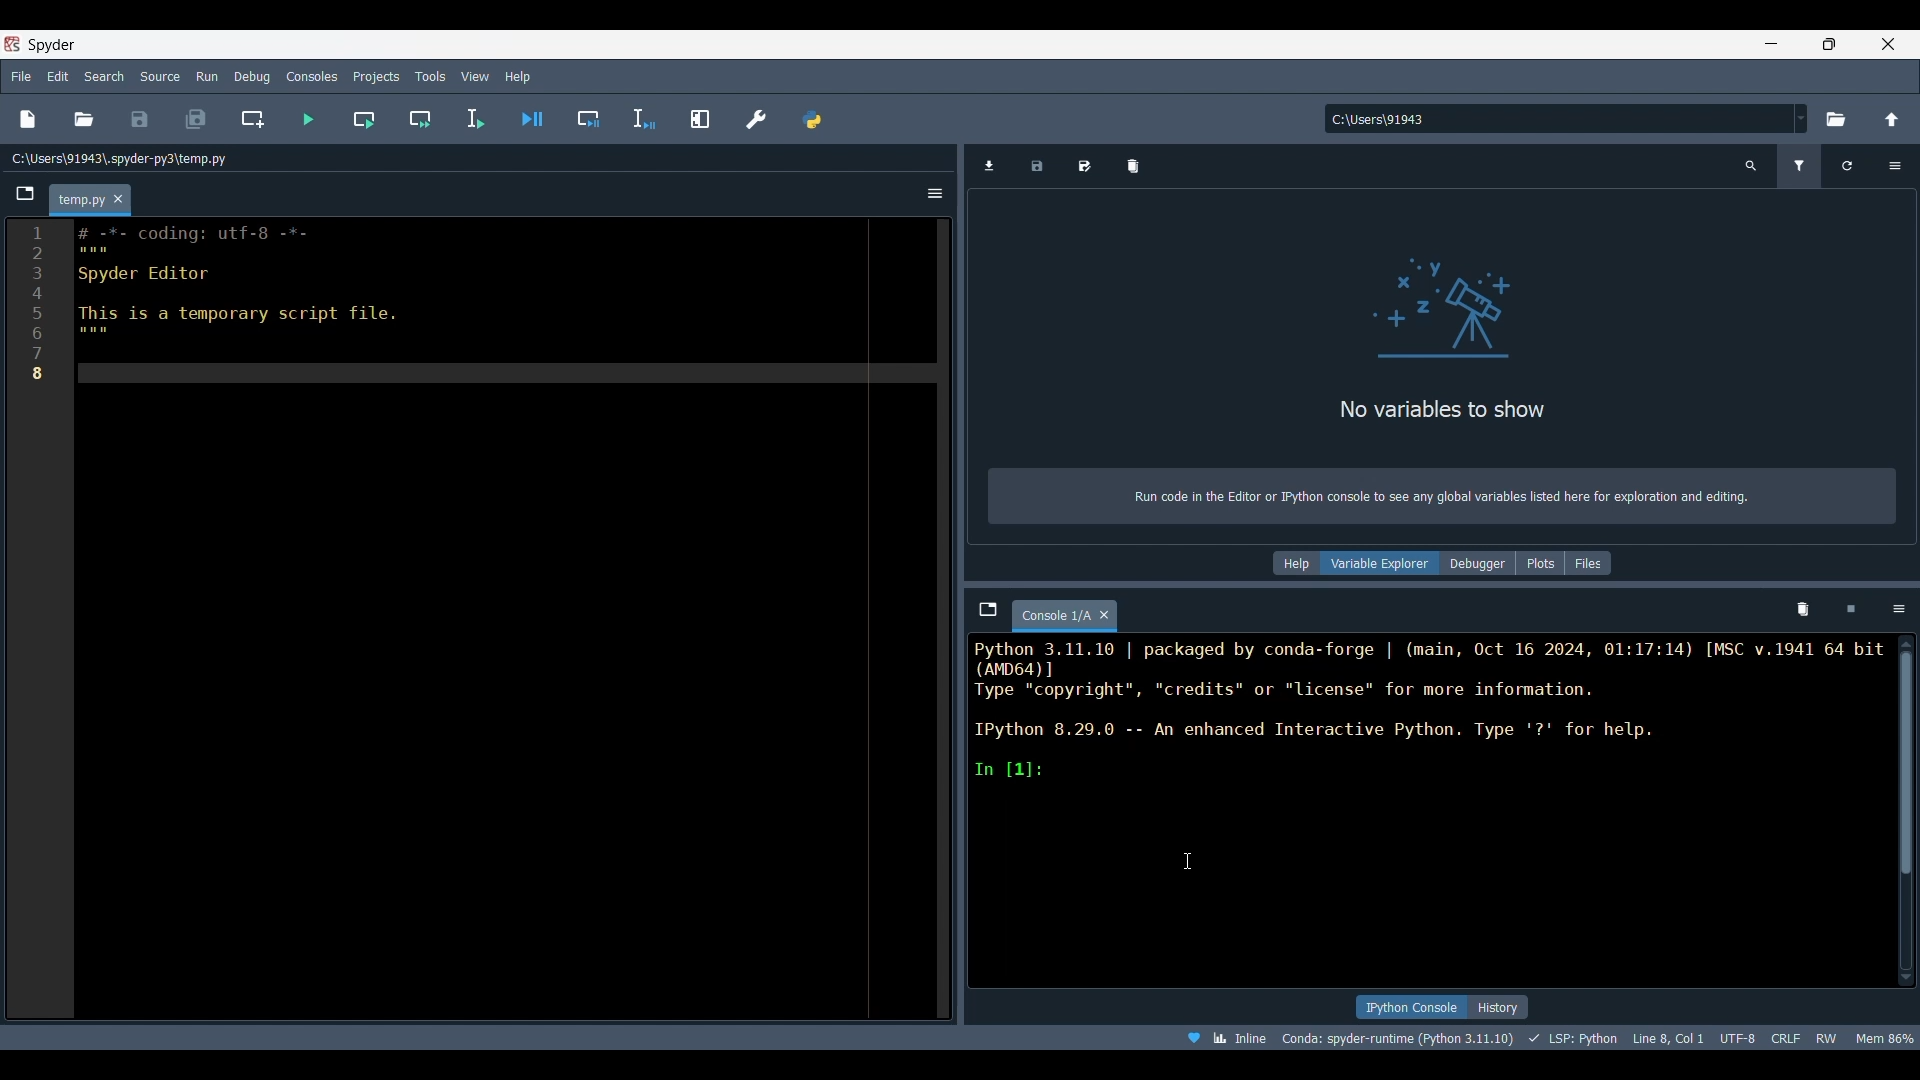  What do you see at coordinates (1786, 1036) in the screenshot?
I see `crlf` at bounding box center [1786, 1036].